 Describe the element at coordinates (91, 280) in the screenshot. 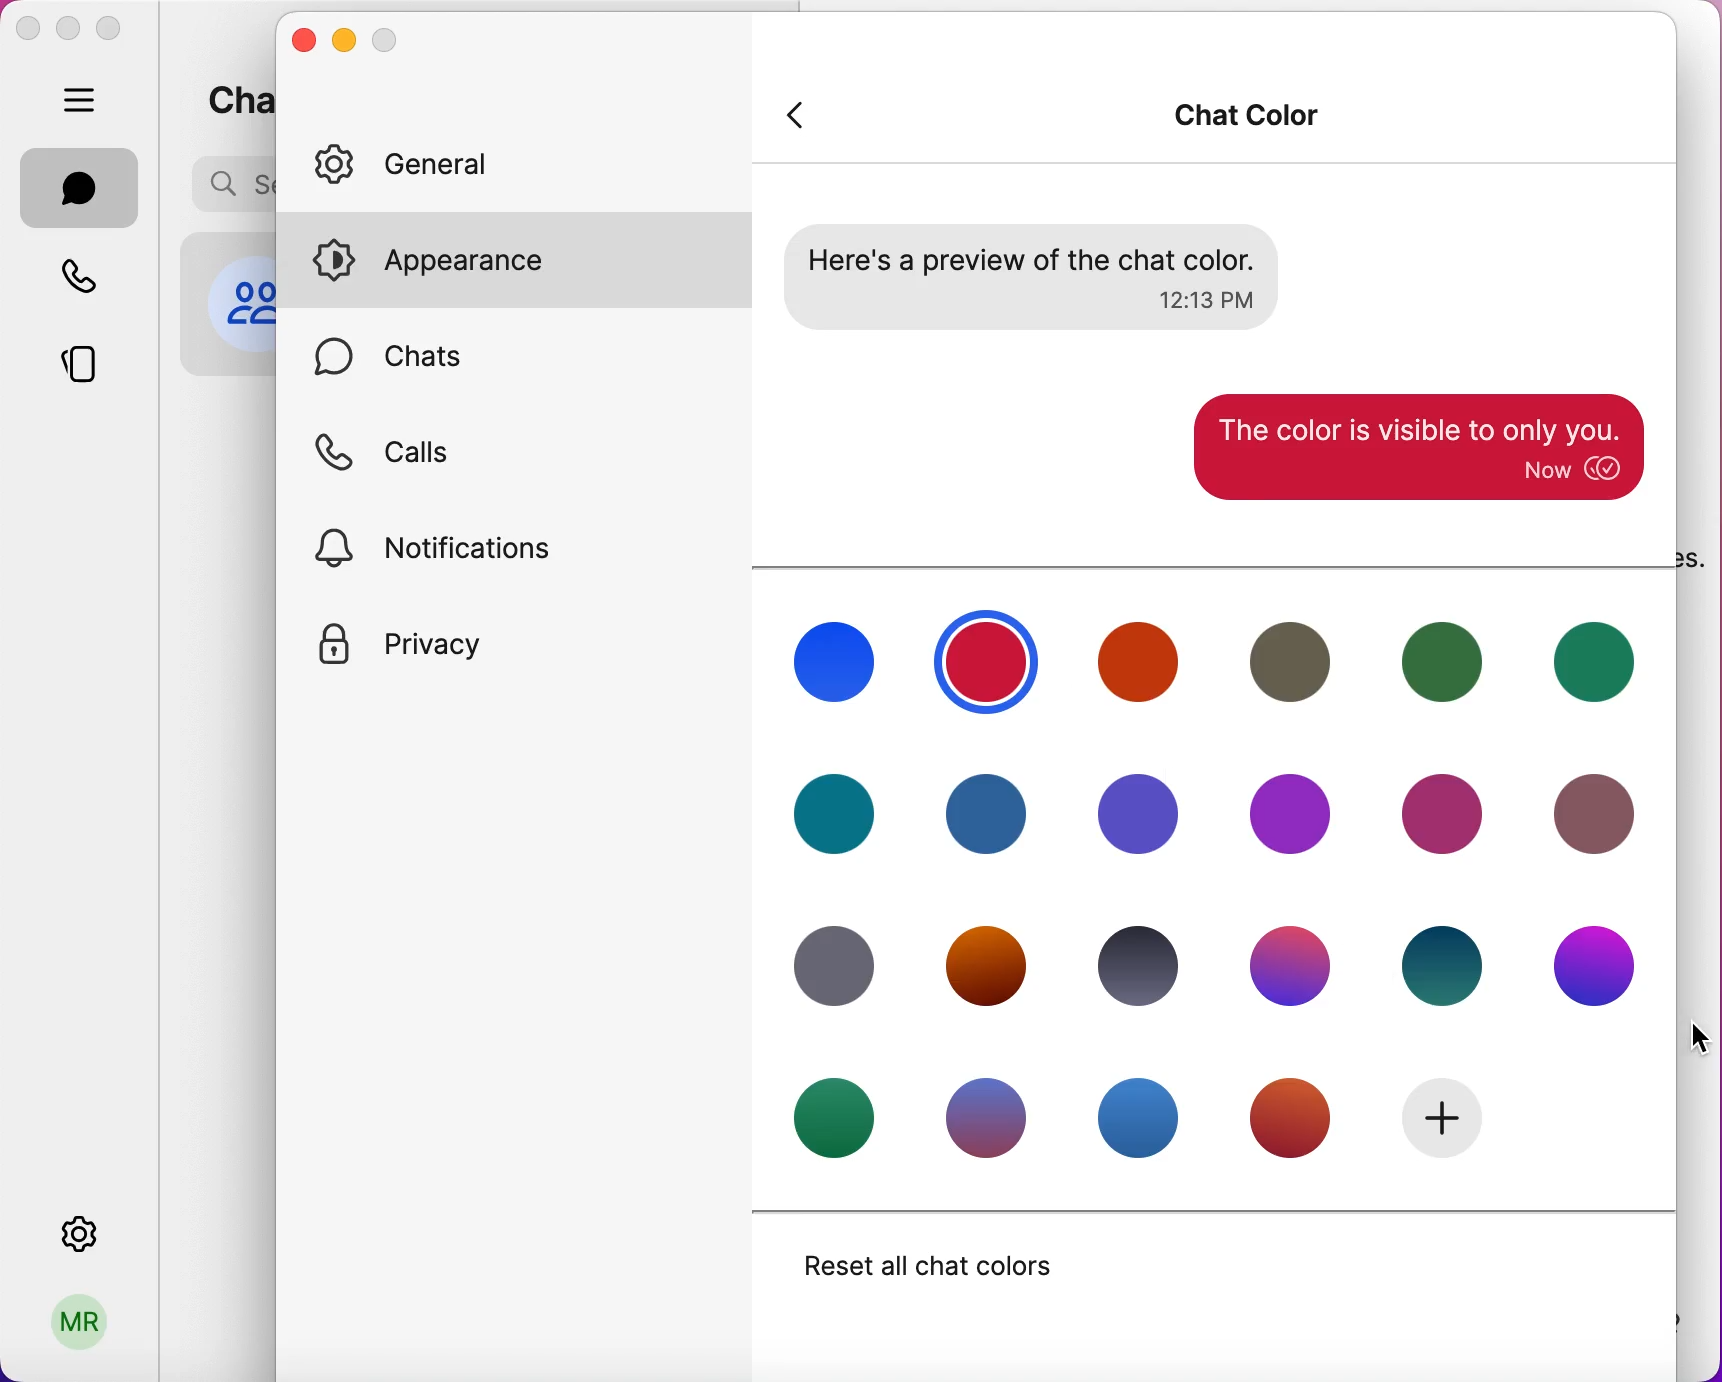

I see `calls` at that location.